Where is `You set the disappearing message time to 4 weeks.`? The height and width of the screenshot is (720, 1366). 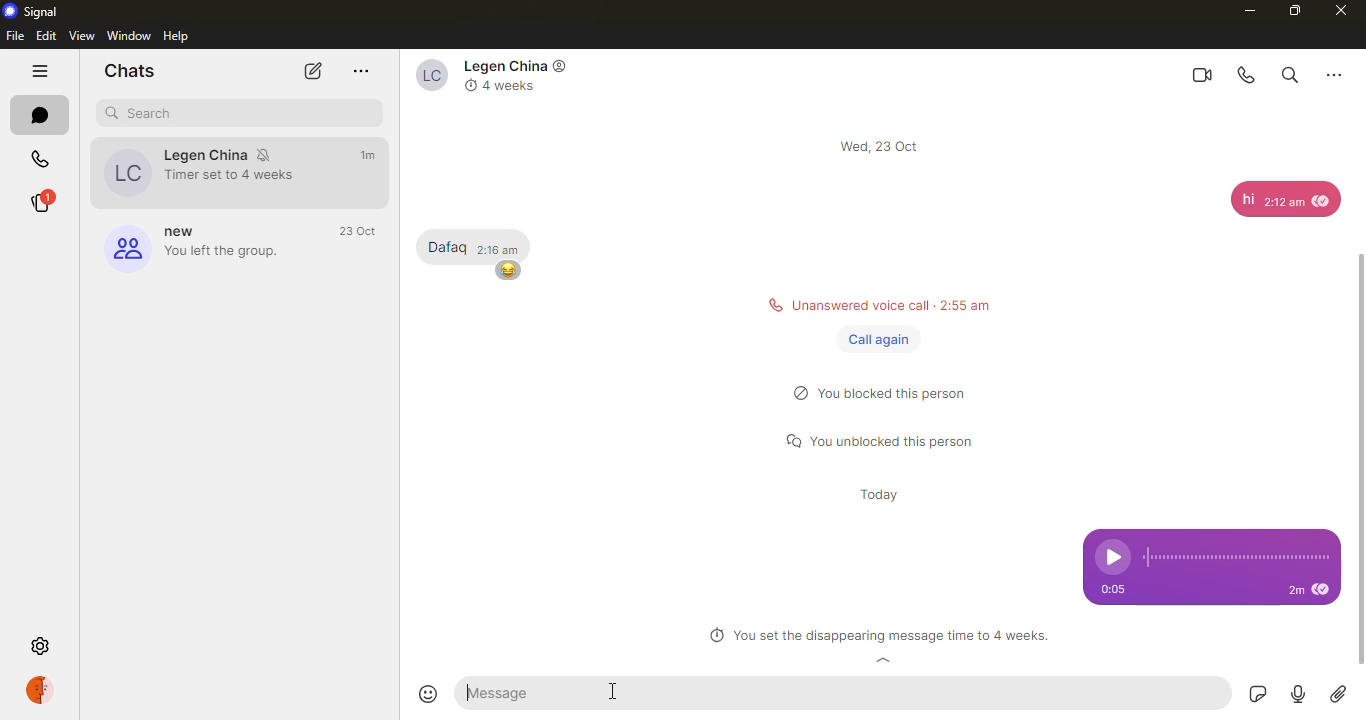
You set the disappearing message time to 4 weeks. is located at coordinates (878, 637).